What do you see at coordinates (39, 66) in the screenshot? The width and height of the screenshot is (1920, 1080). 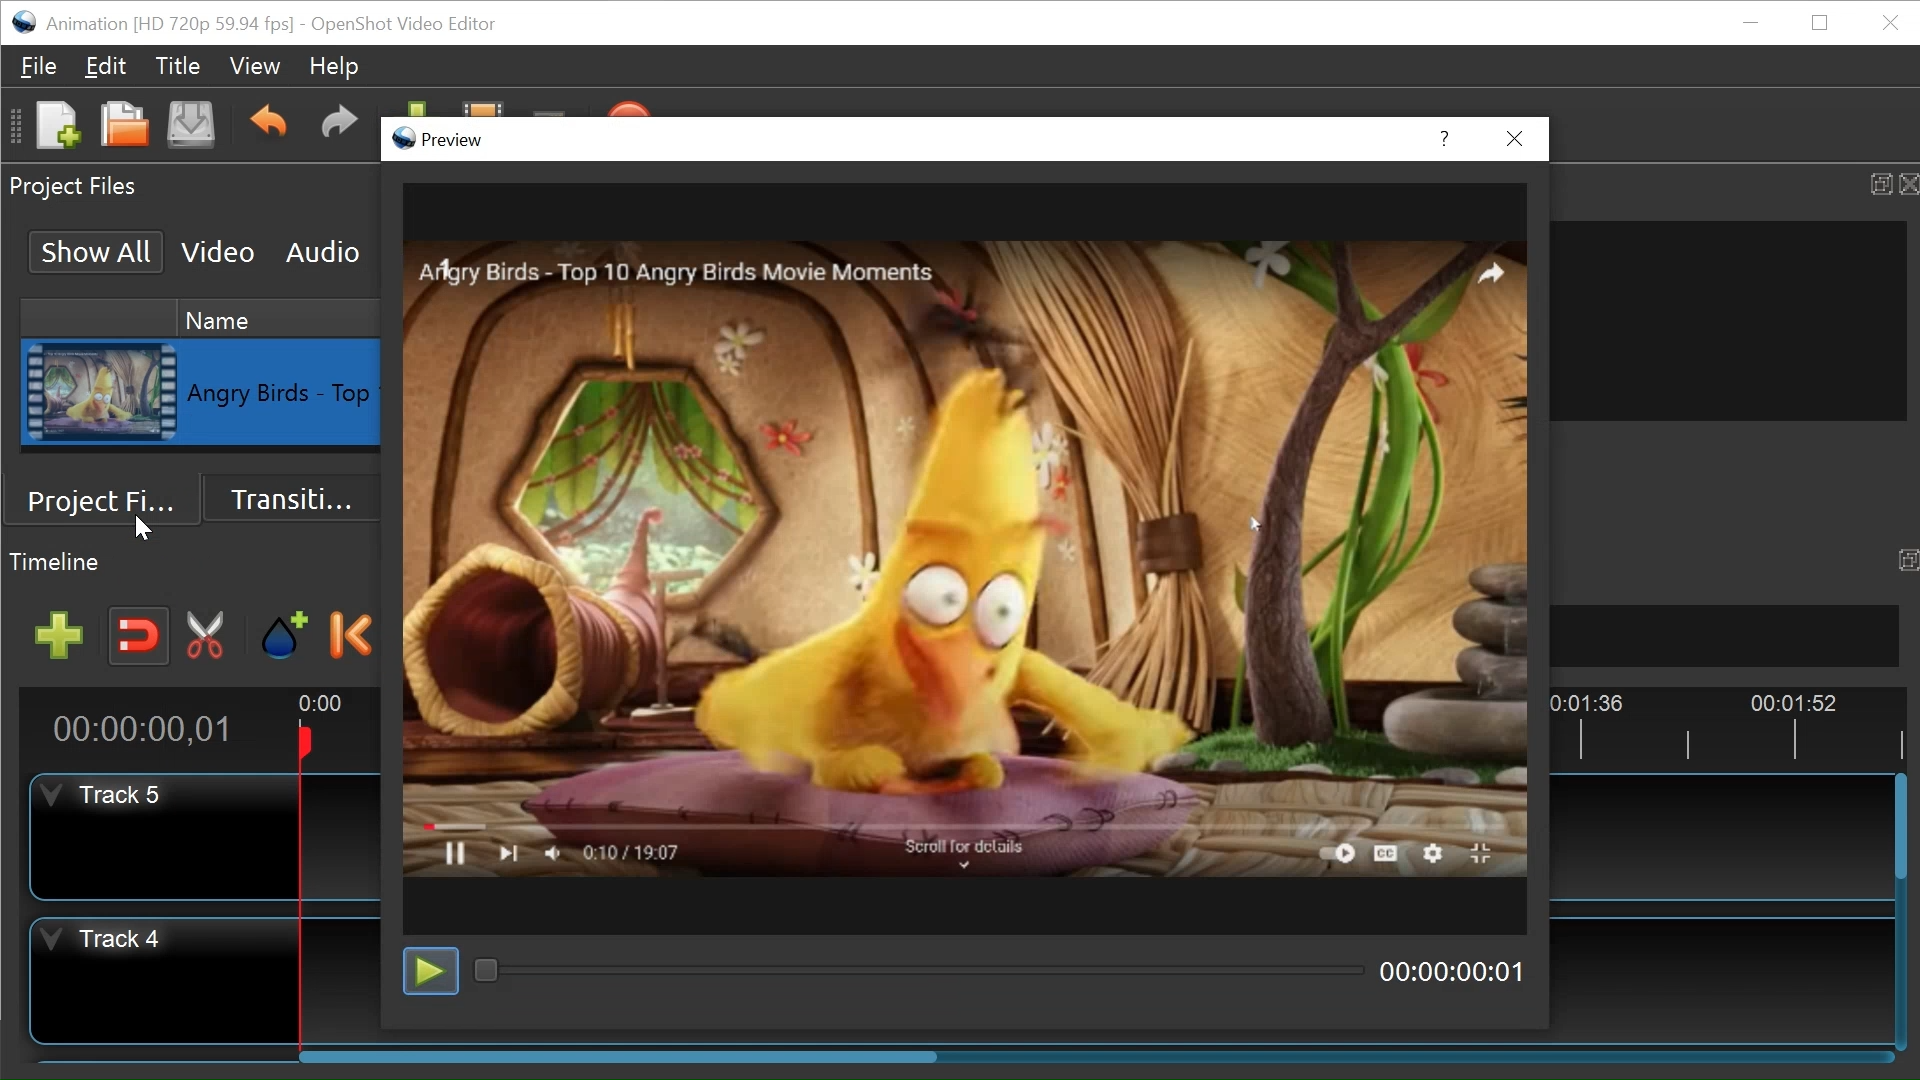 I see `File` at bounding box center [39, 66].